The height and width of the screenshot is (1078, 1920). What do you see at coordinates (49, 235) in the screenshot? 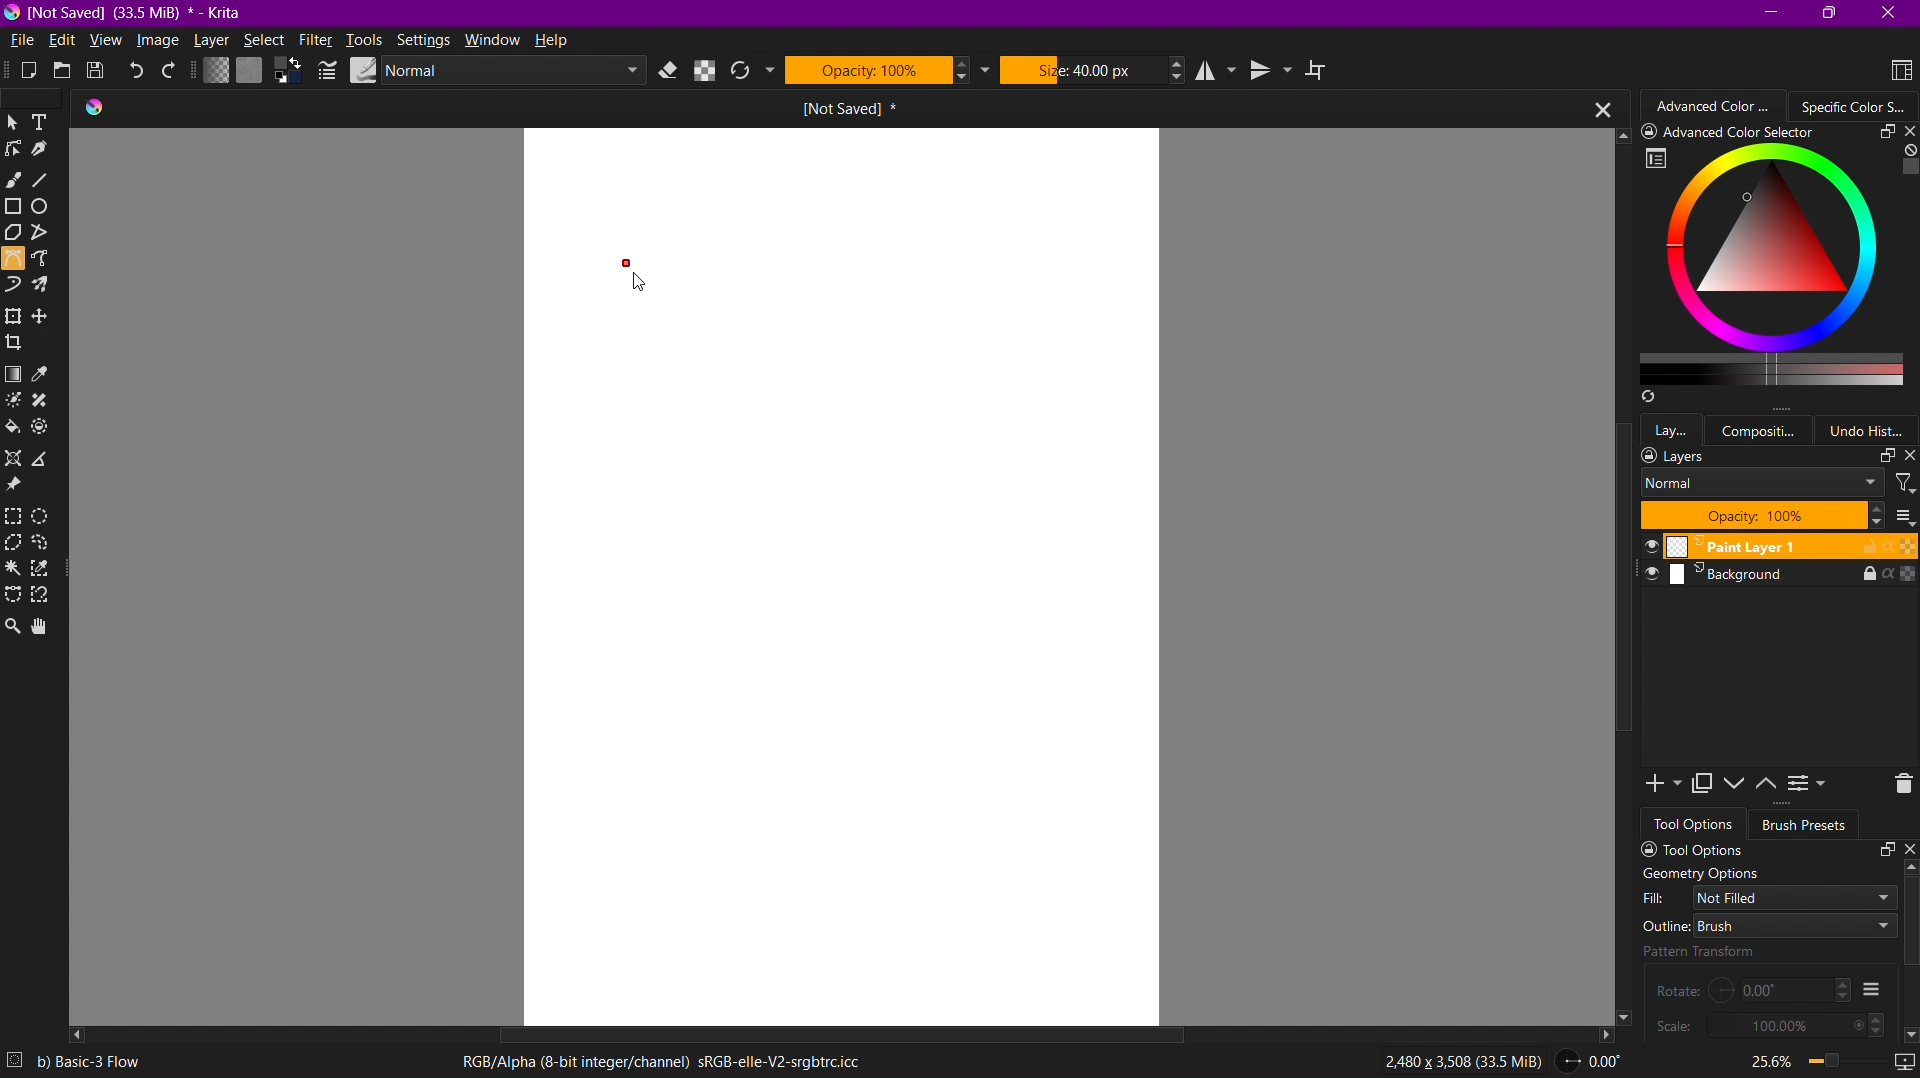
I see `Polyline Tool` at bounding box center [49, 235].